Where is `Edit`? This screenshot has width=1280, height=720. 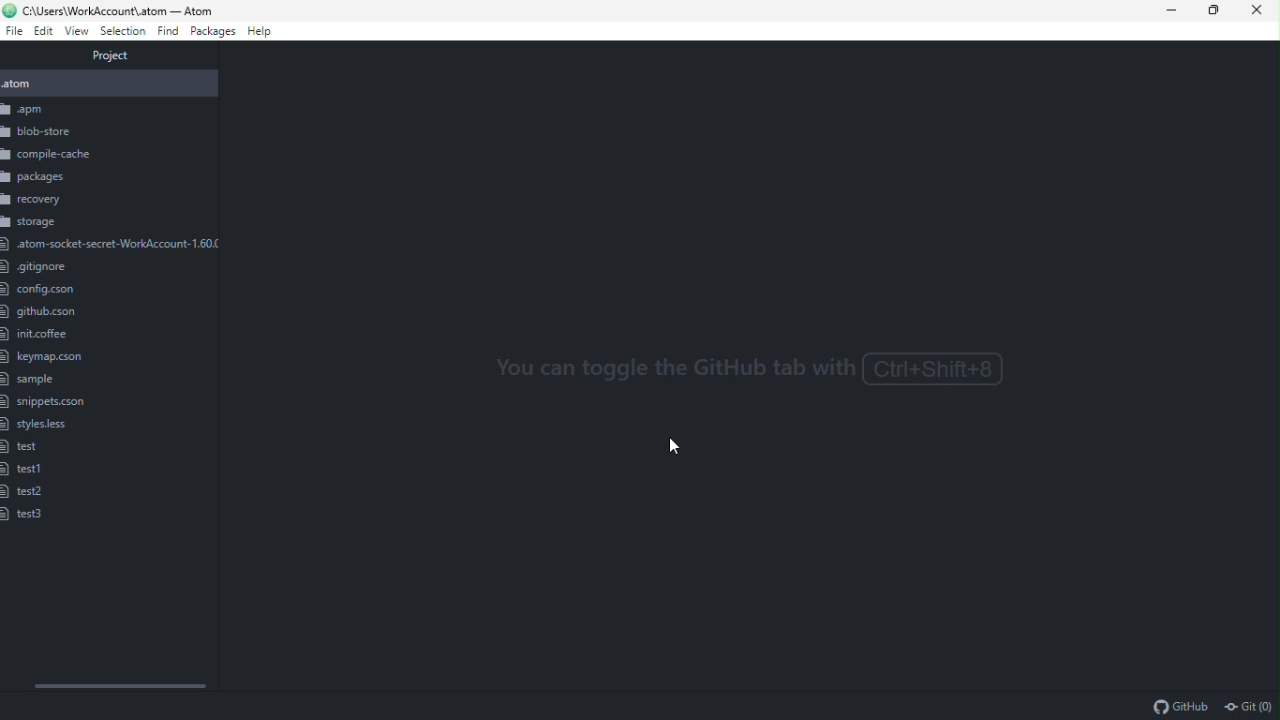 Edit is located at coordinates (42, 31).